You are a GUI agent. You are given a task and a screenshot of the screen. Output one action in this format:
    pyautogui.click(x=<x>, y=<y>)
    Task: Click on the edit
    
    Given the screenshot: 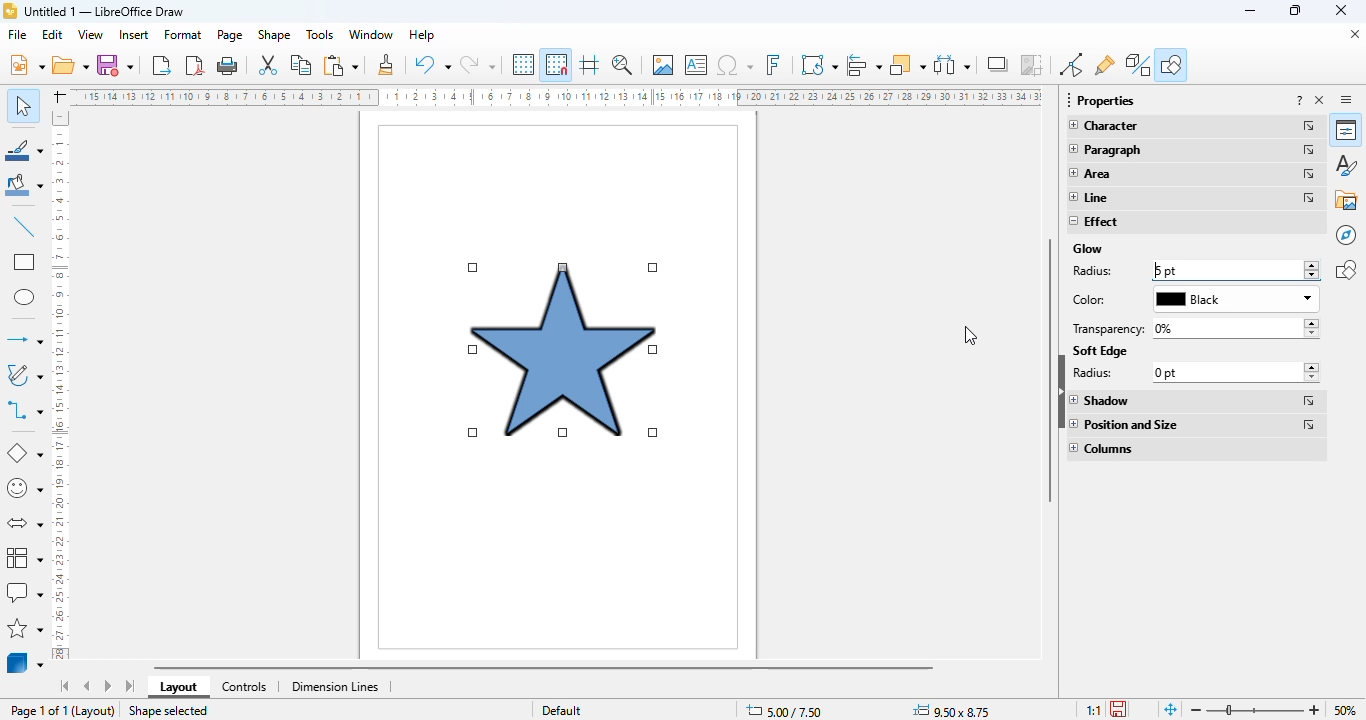 What is the action you would take?
    pyautogui.click(x=52, y=34)
    